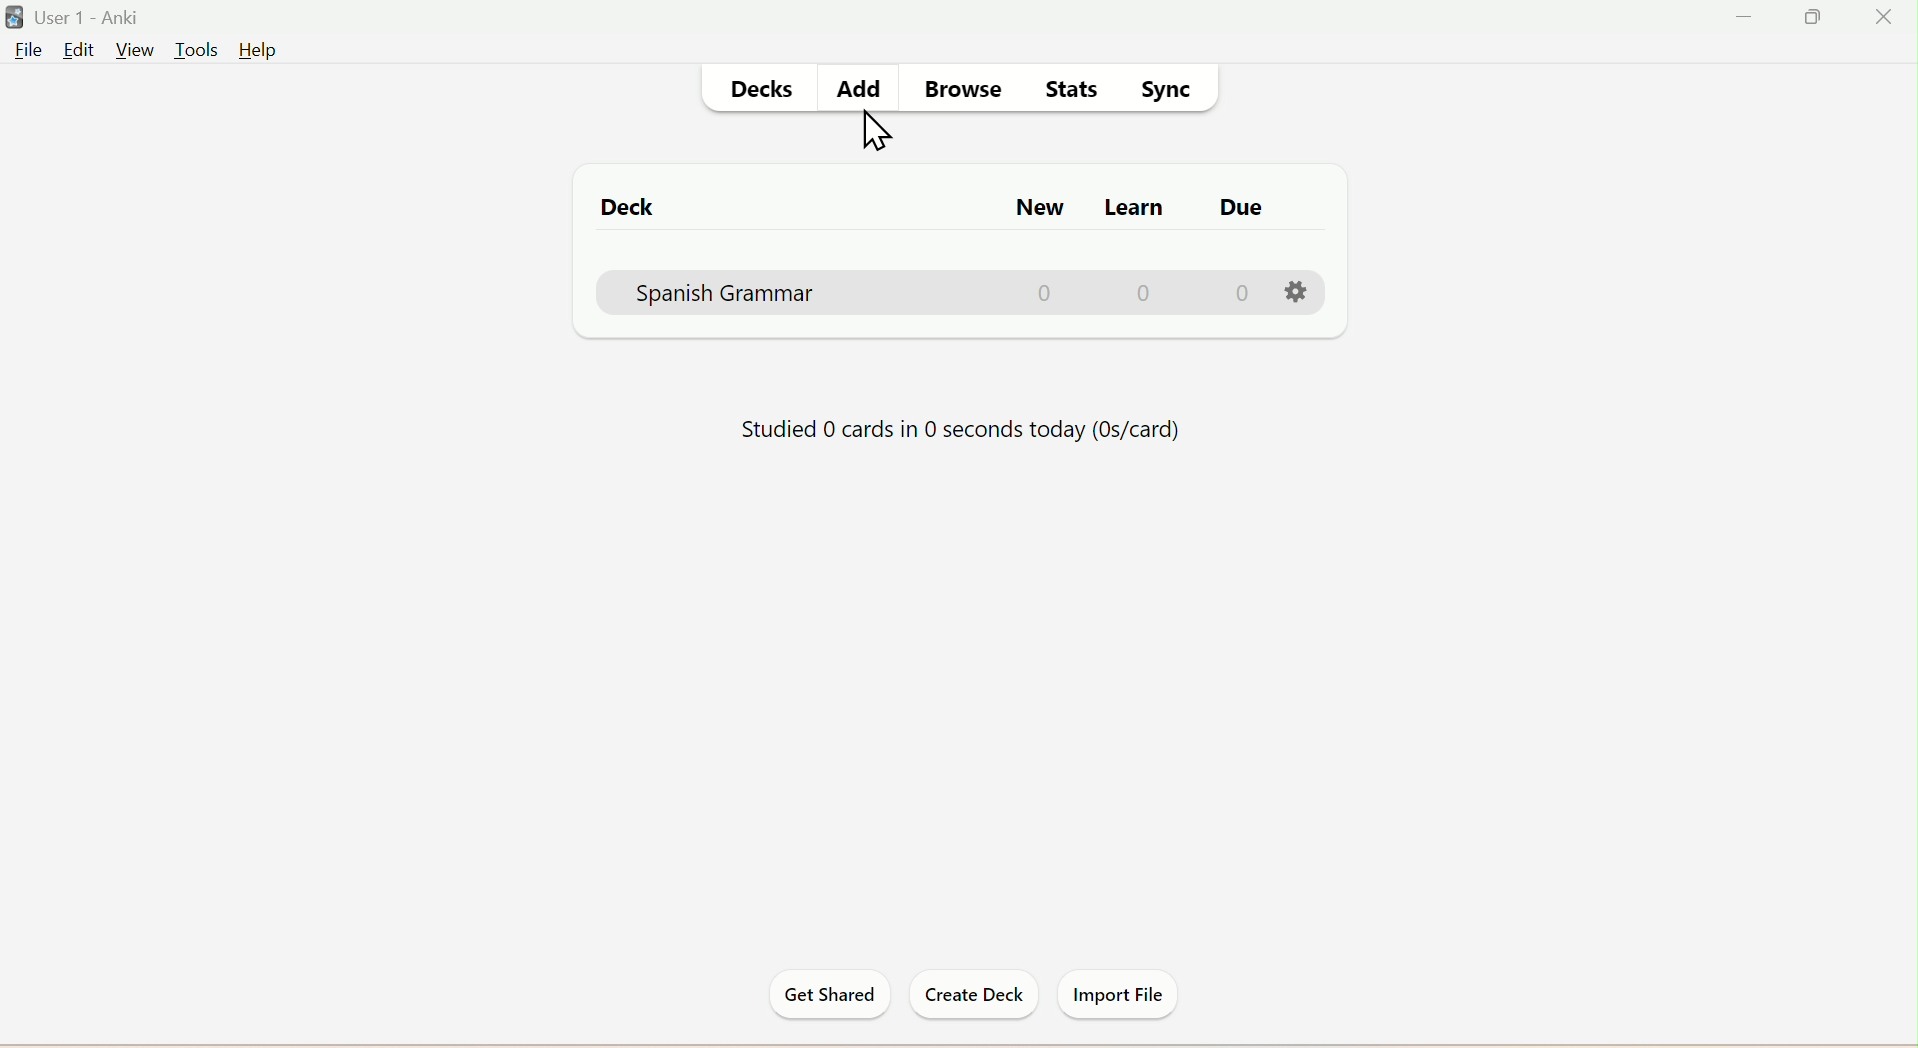 The height and width of the screenshot is (1048, 1918). Describe the element at coordinates (1132, 210) in the screenshot. I see `Learn` at that location.